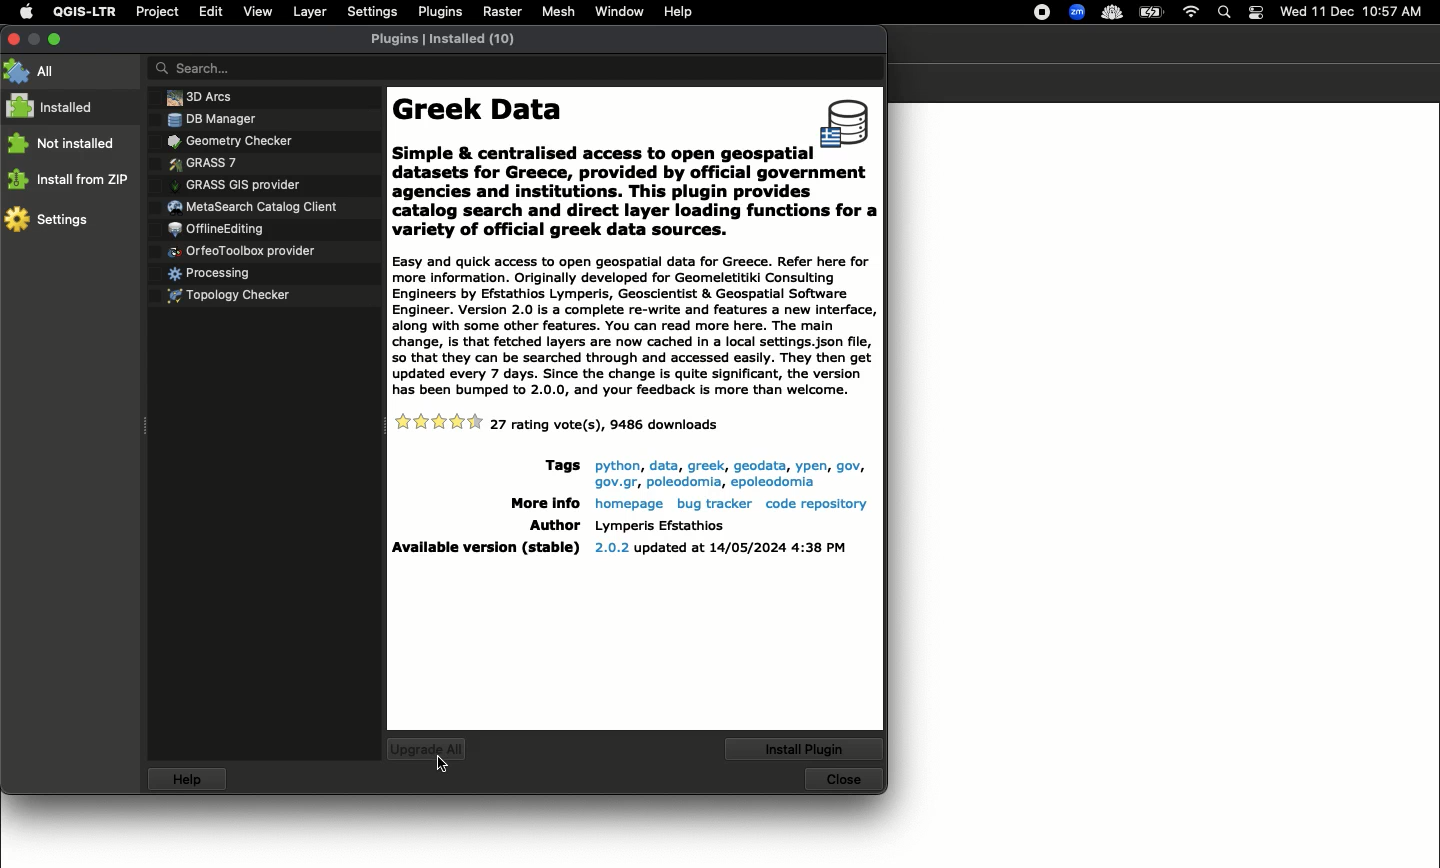  I want to click on link, so click(684, 482).